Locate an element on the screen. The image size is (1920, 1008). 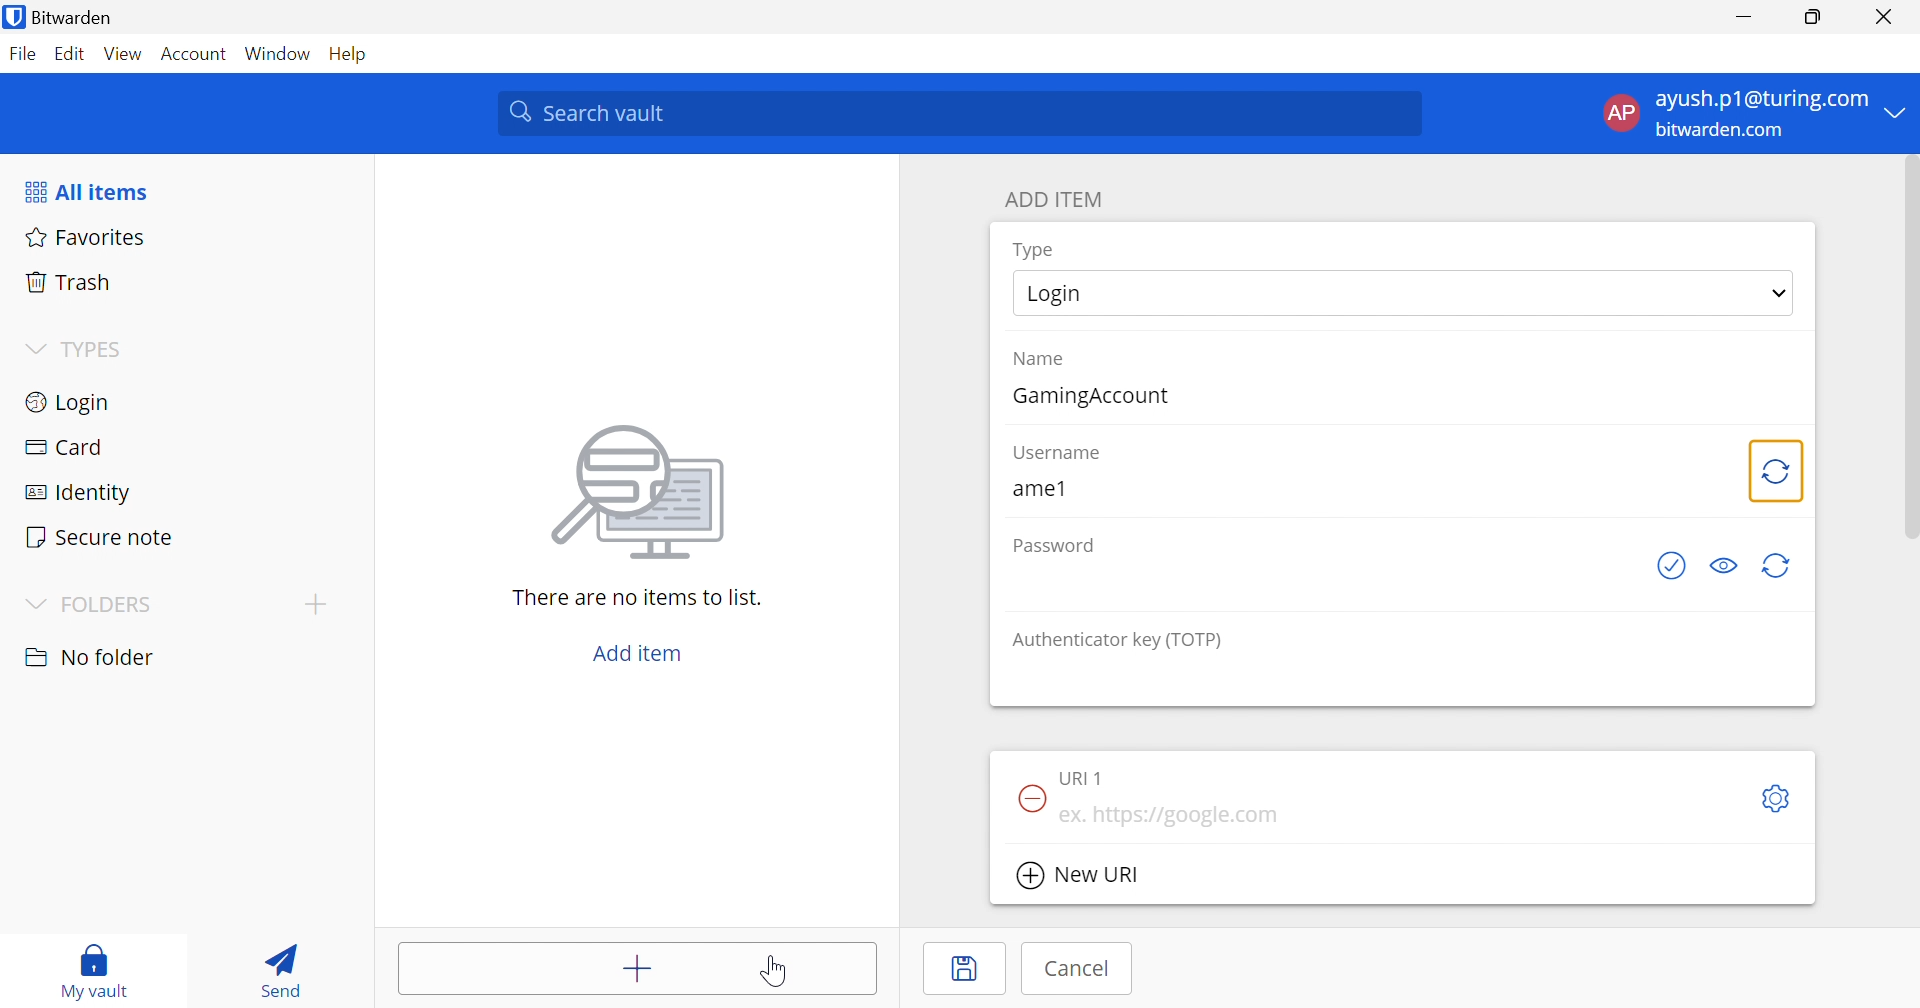
Window is located at coordinates (277, 55).